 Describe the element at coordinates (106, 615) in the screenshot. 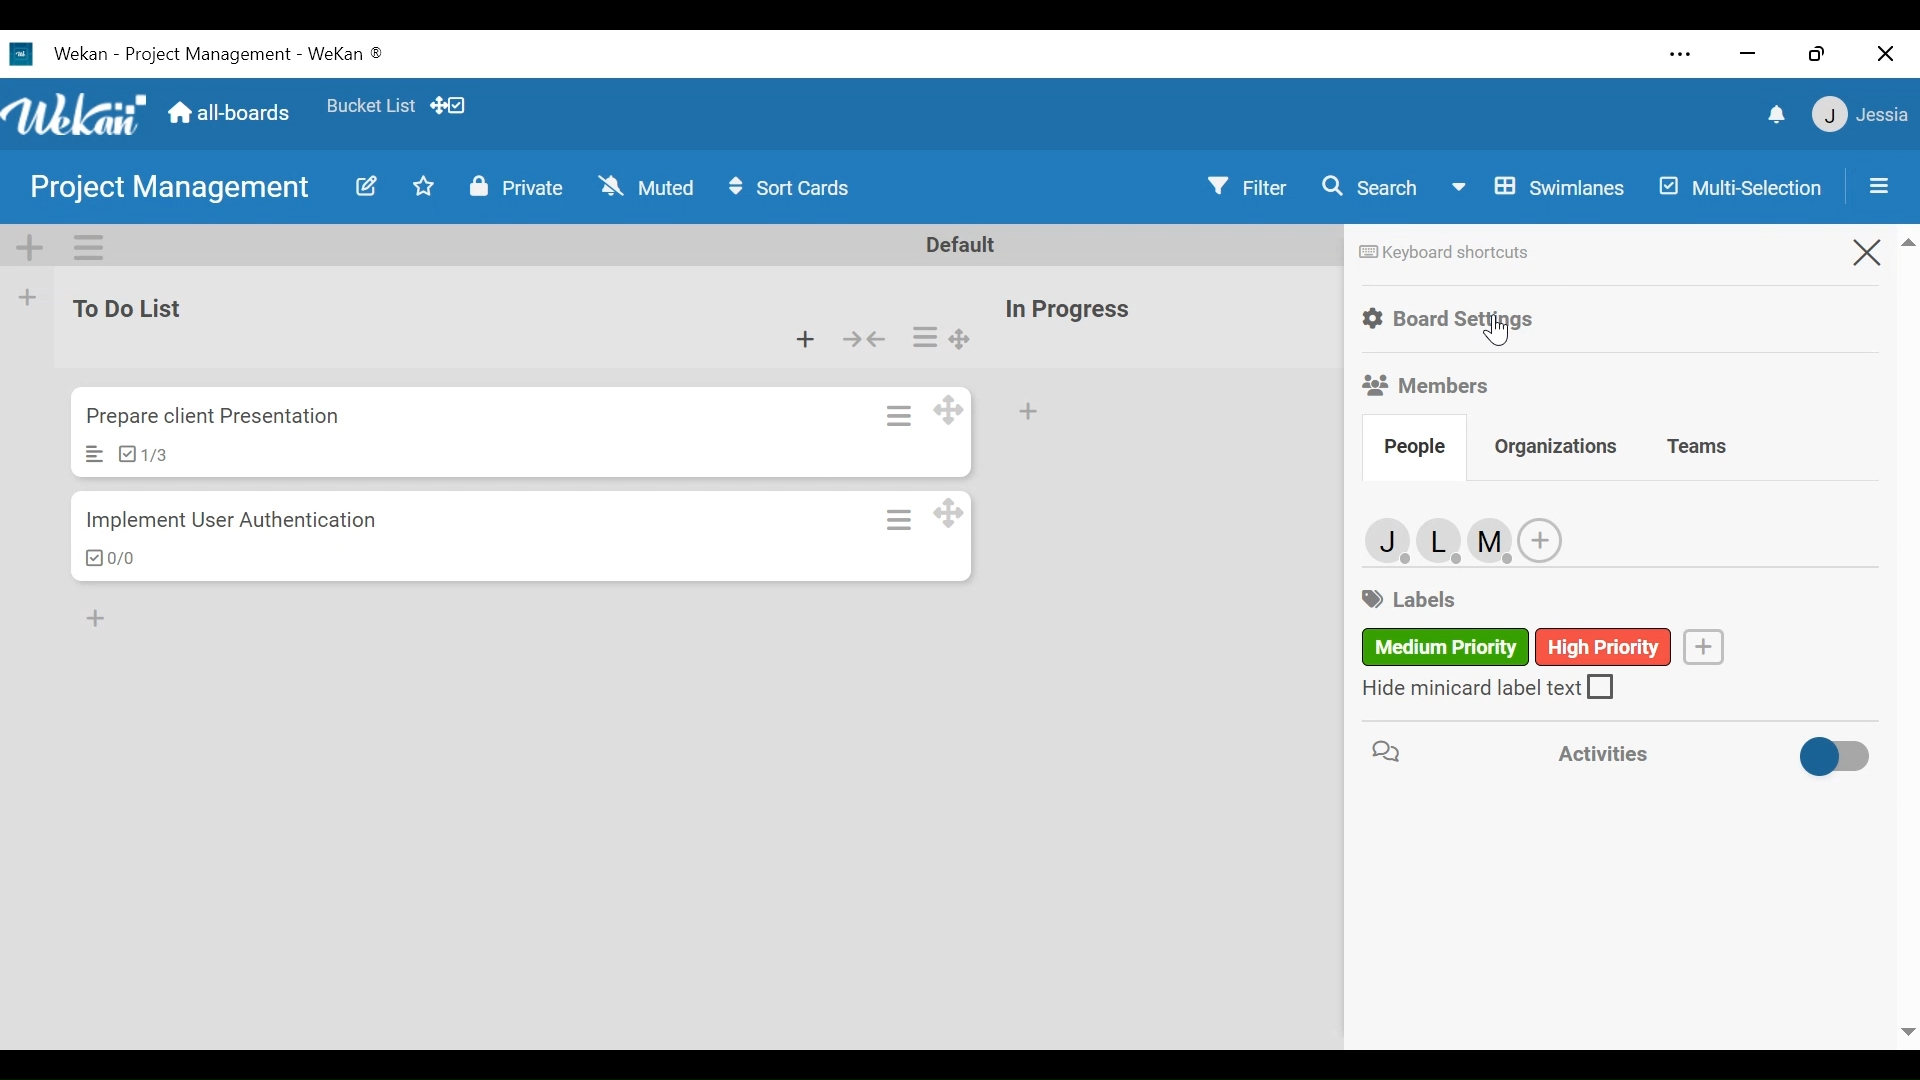

I see `add` at that location.